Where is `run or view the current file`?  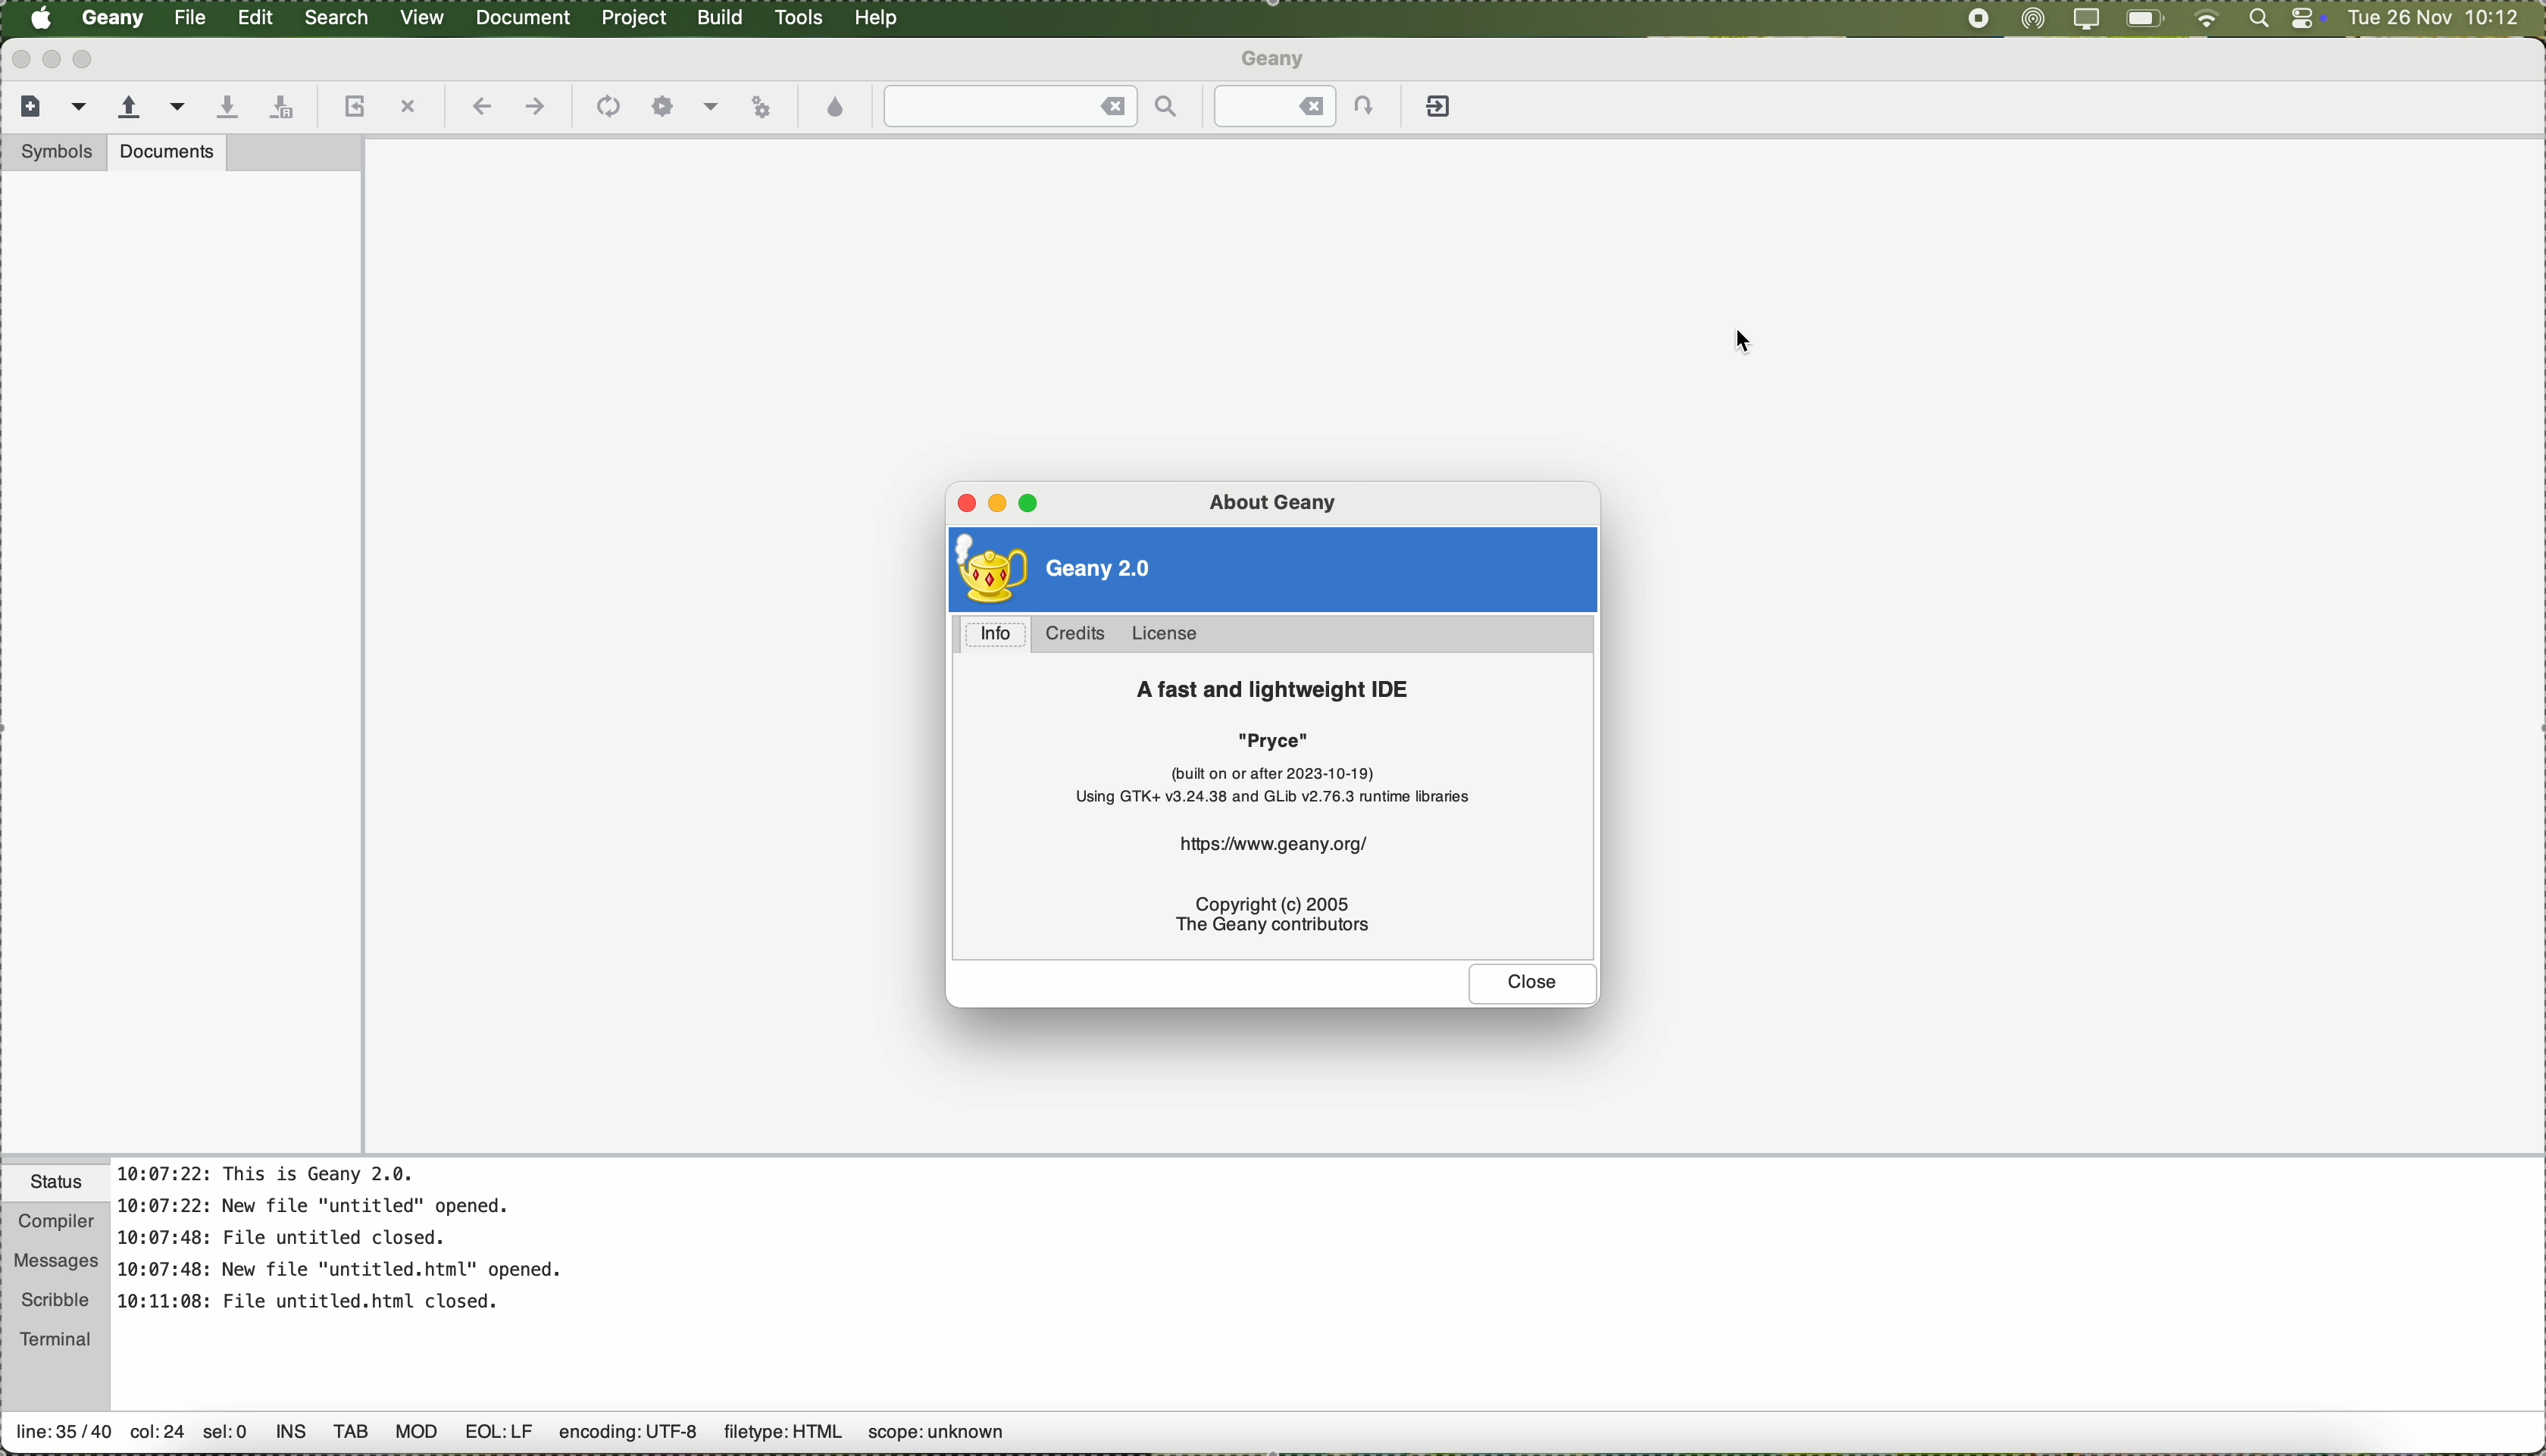 run or view the current file is located at coordinates (767, 108).